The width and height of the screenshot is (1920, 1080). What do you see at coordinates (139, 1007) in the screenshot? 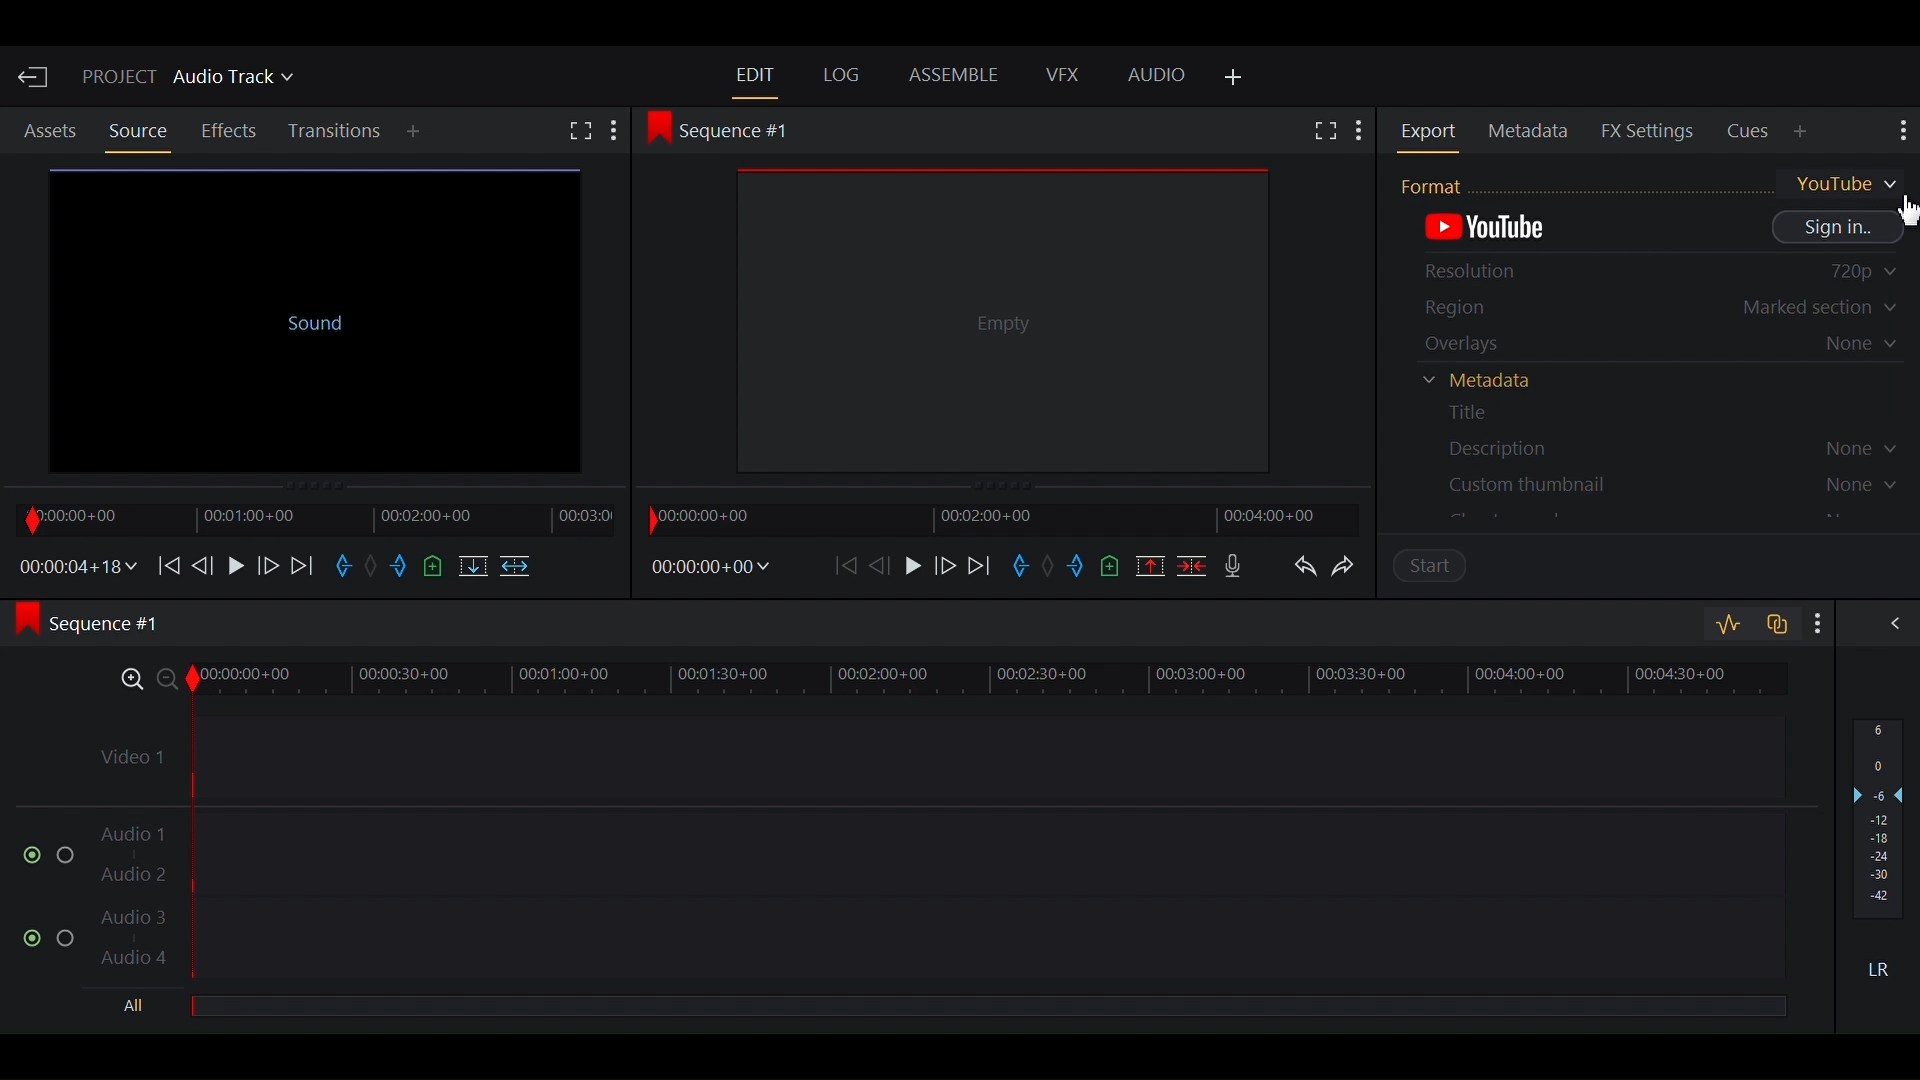
I see `All` at bounding box center [139, 1007].